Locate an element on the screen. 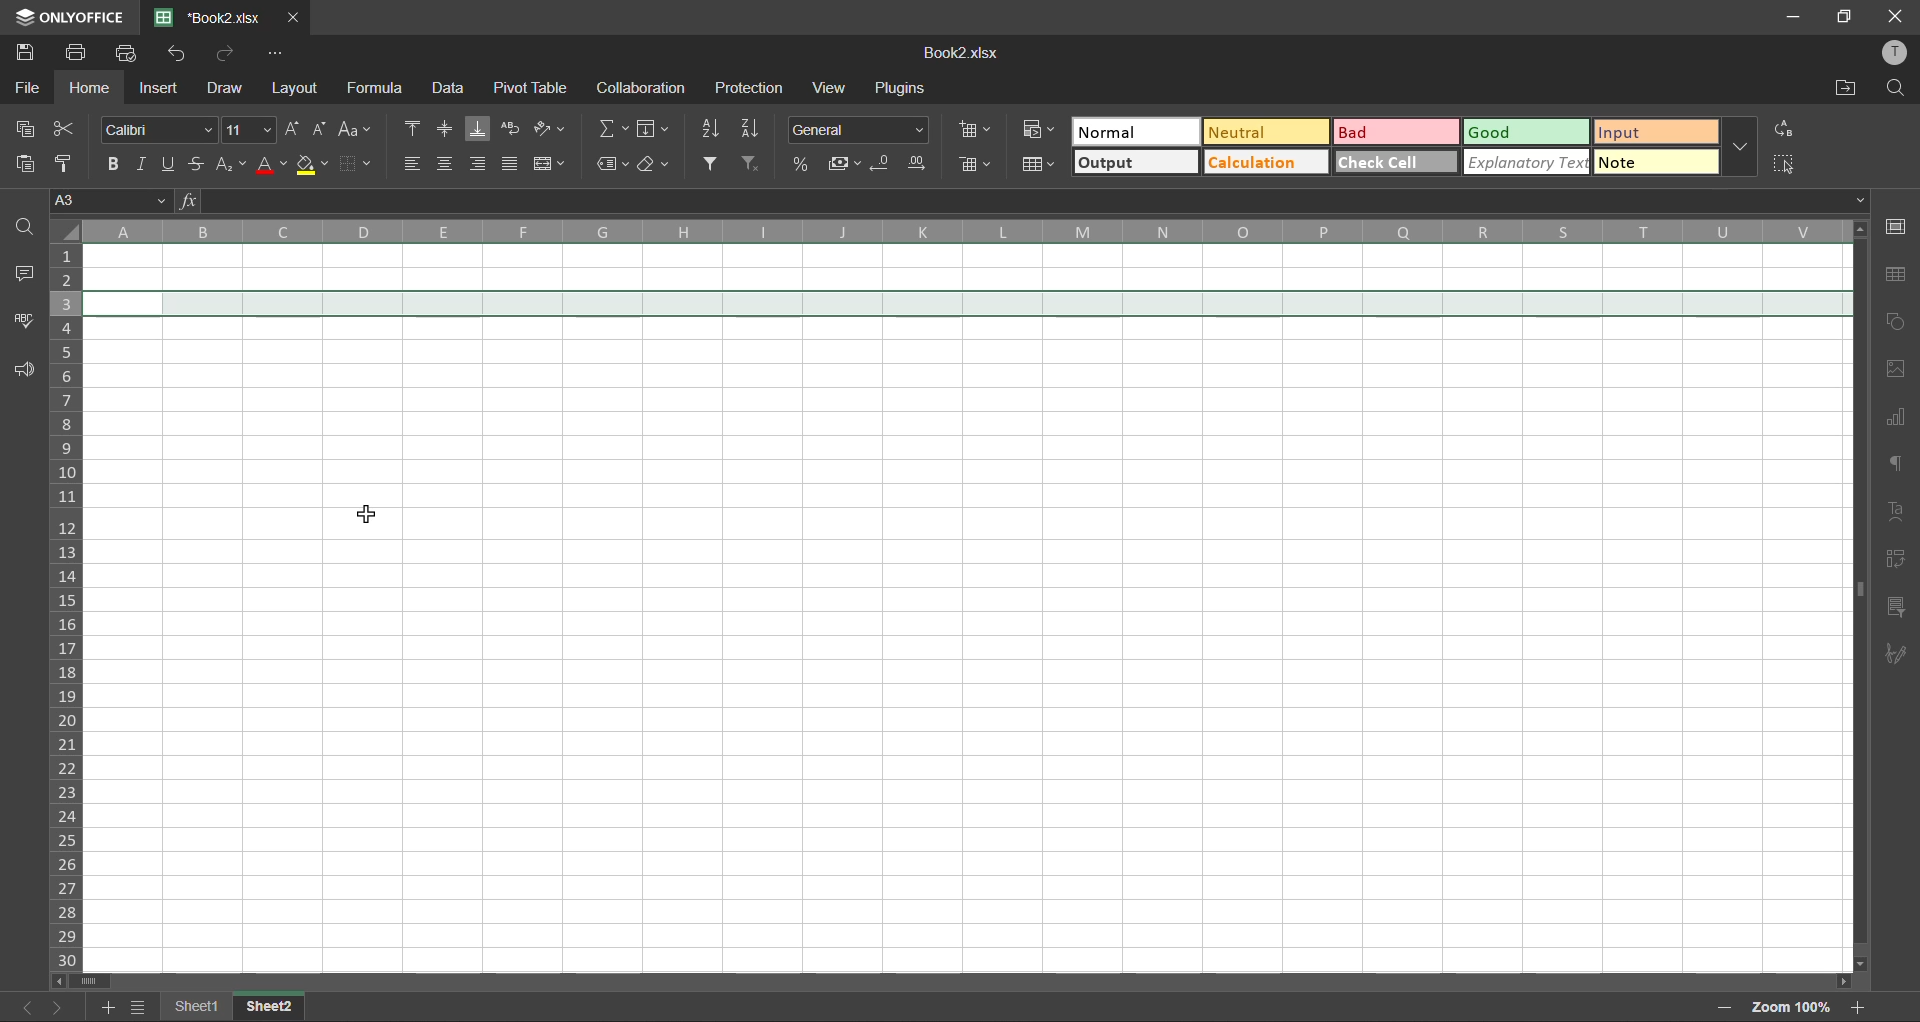 The height and width of the screenshot is (1022, 1920). borders is located at coordinates (353, 163).